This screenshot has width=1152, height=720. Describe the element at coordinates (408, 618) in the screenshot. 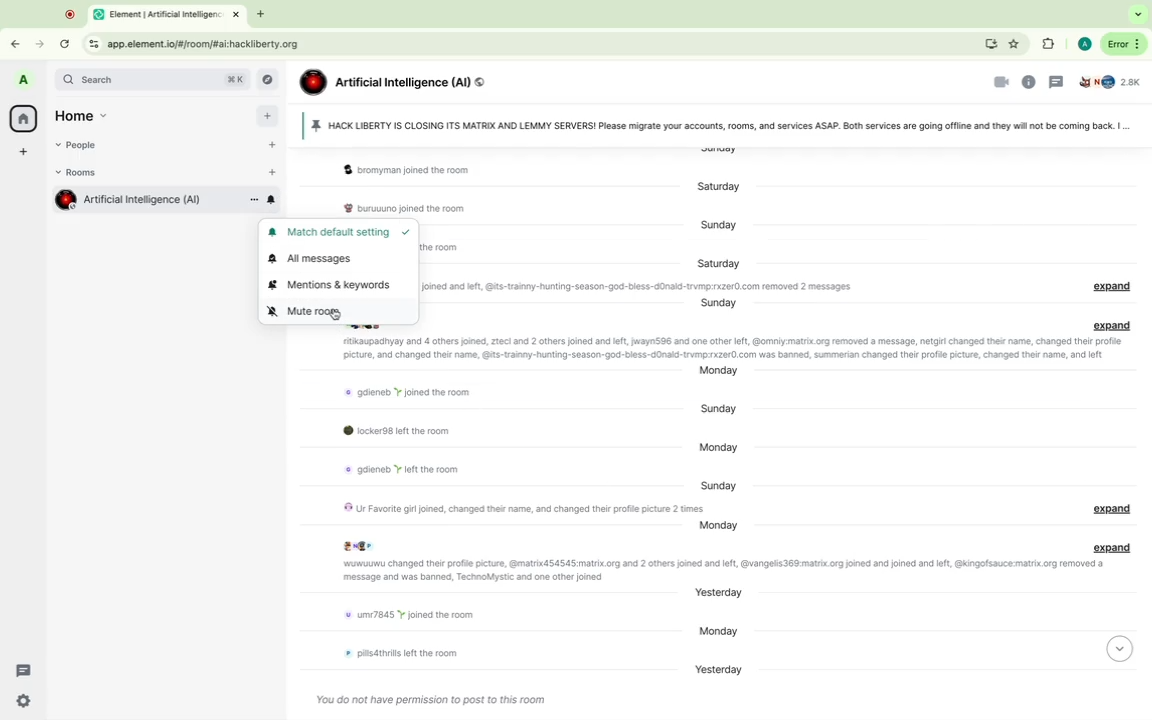

I see `Message` at that location.